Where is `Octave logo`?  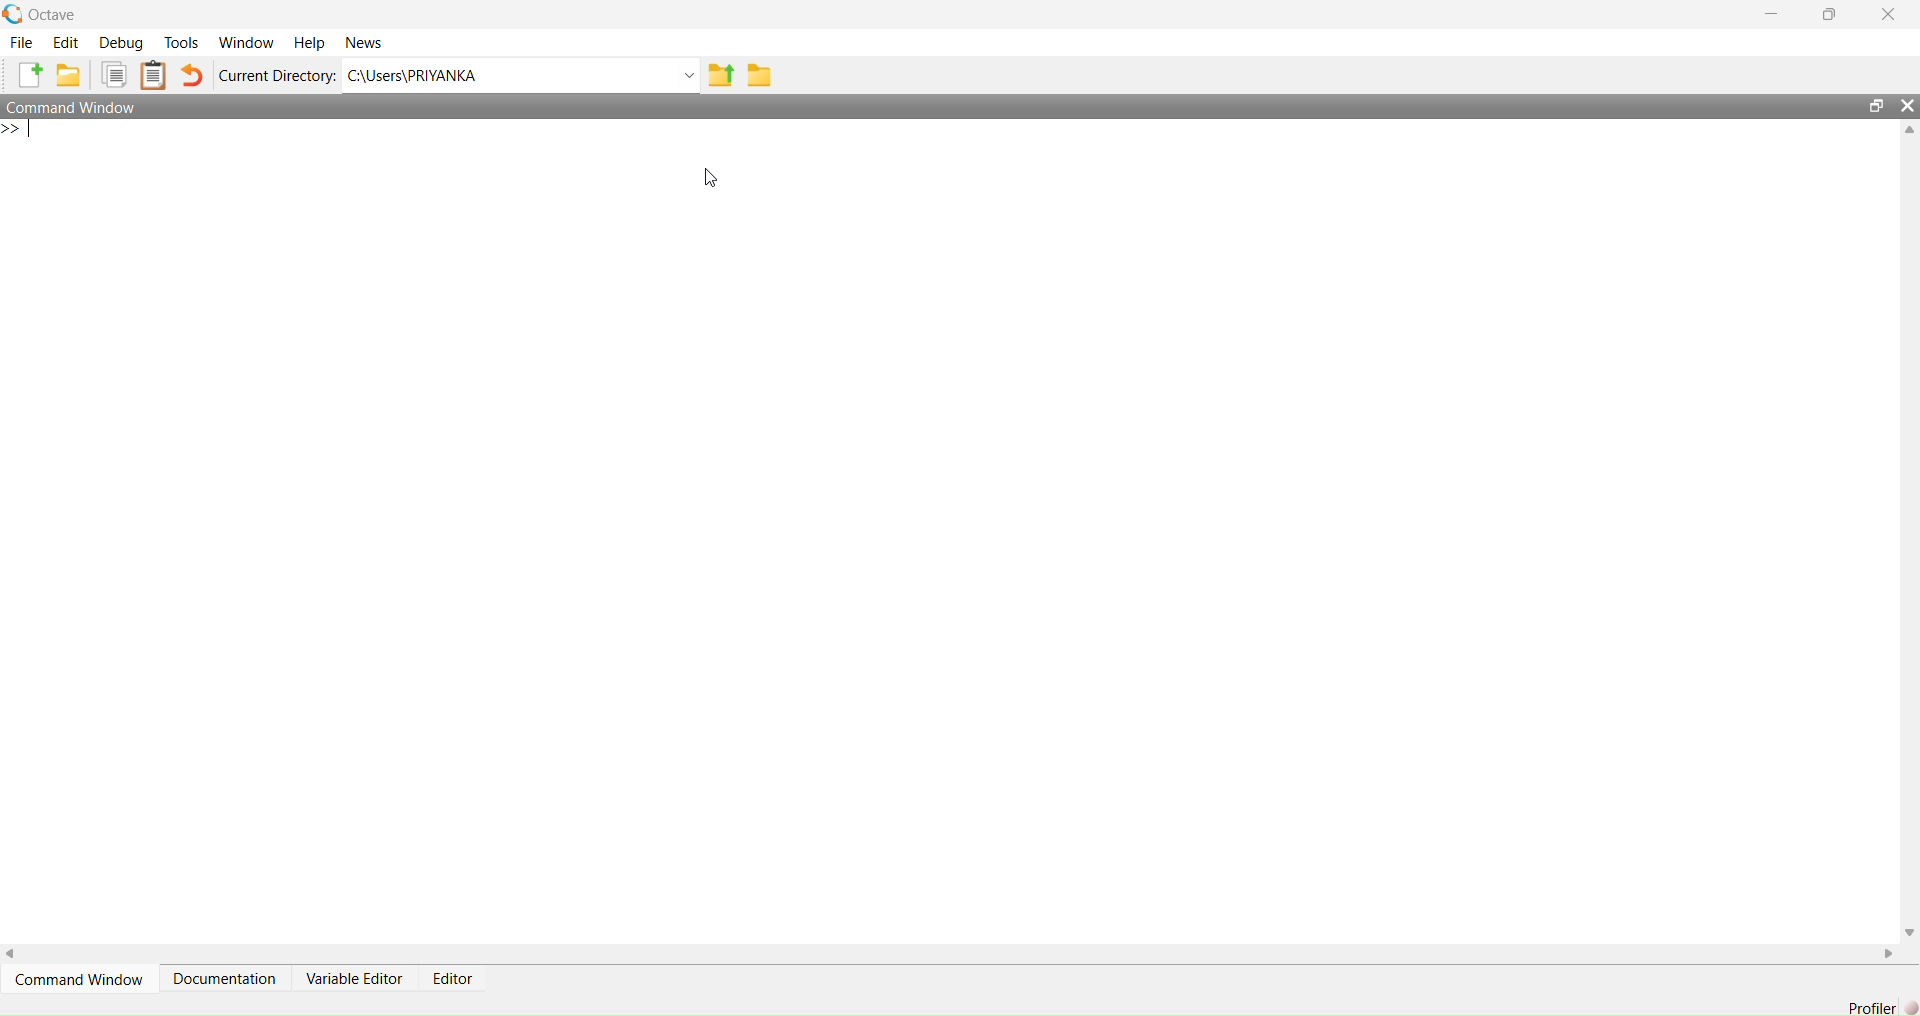 Octave logo is located at coordinates (13, 14).